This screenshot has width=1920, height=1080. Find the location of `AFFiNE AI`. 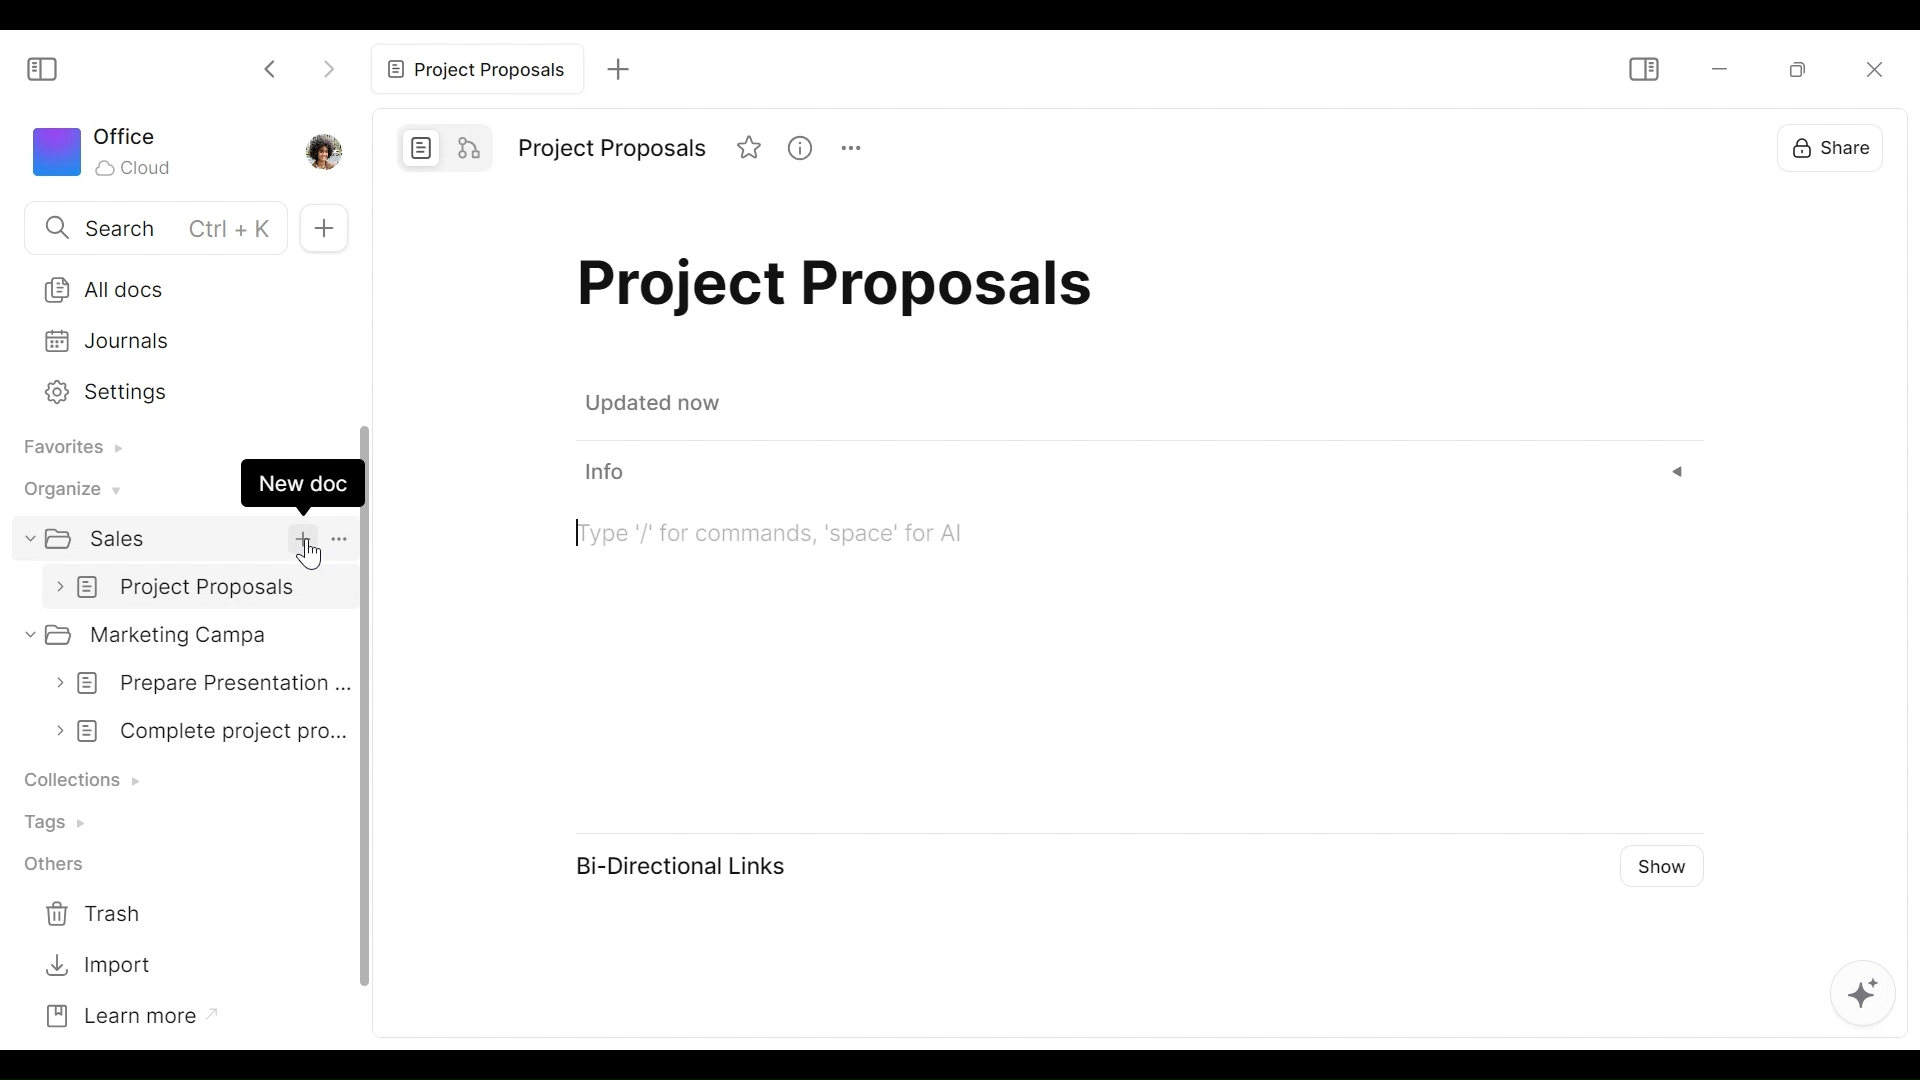

AFFiNE AI is located at coordinates (1867, 992).